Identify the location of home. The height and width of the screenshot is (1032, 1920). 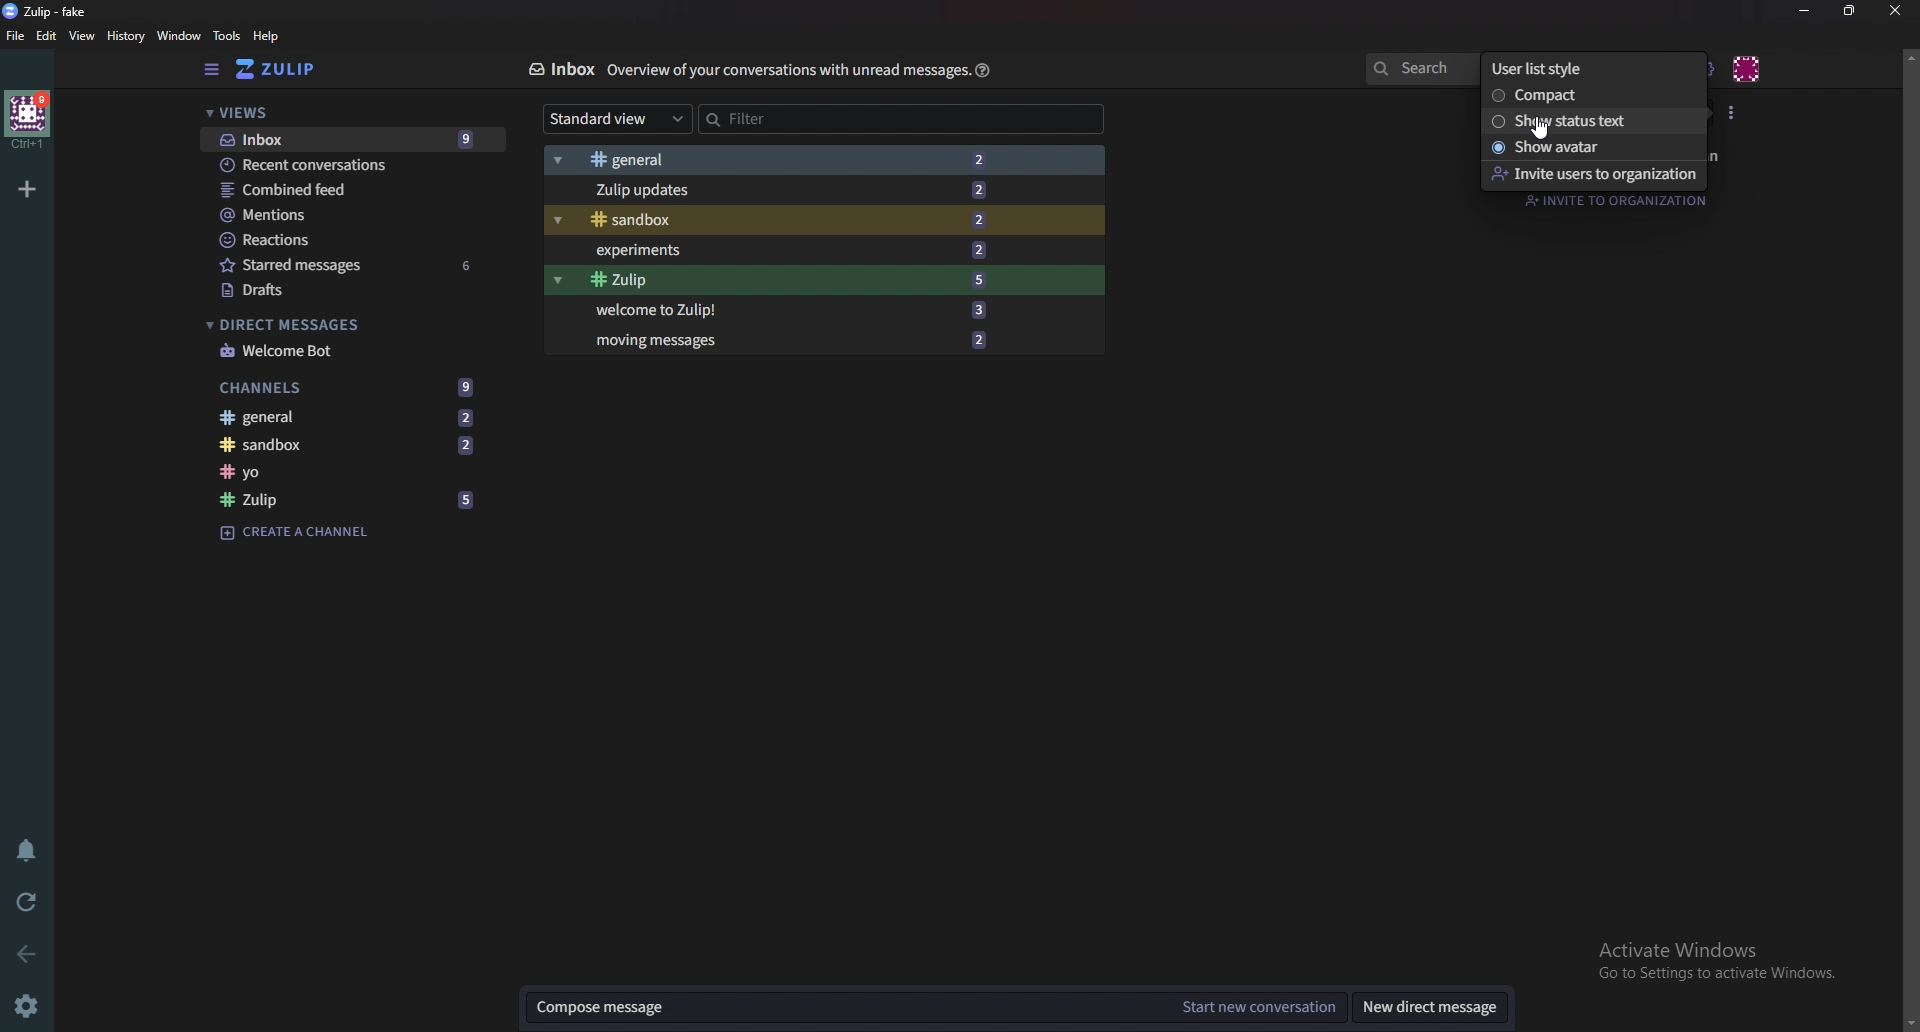
(28, 120).